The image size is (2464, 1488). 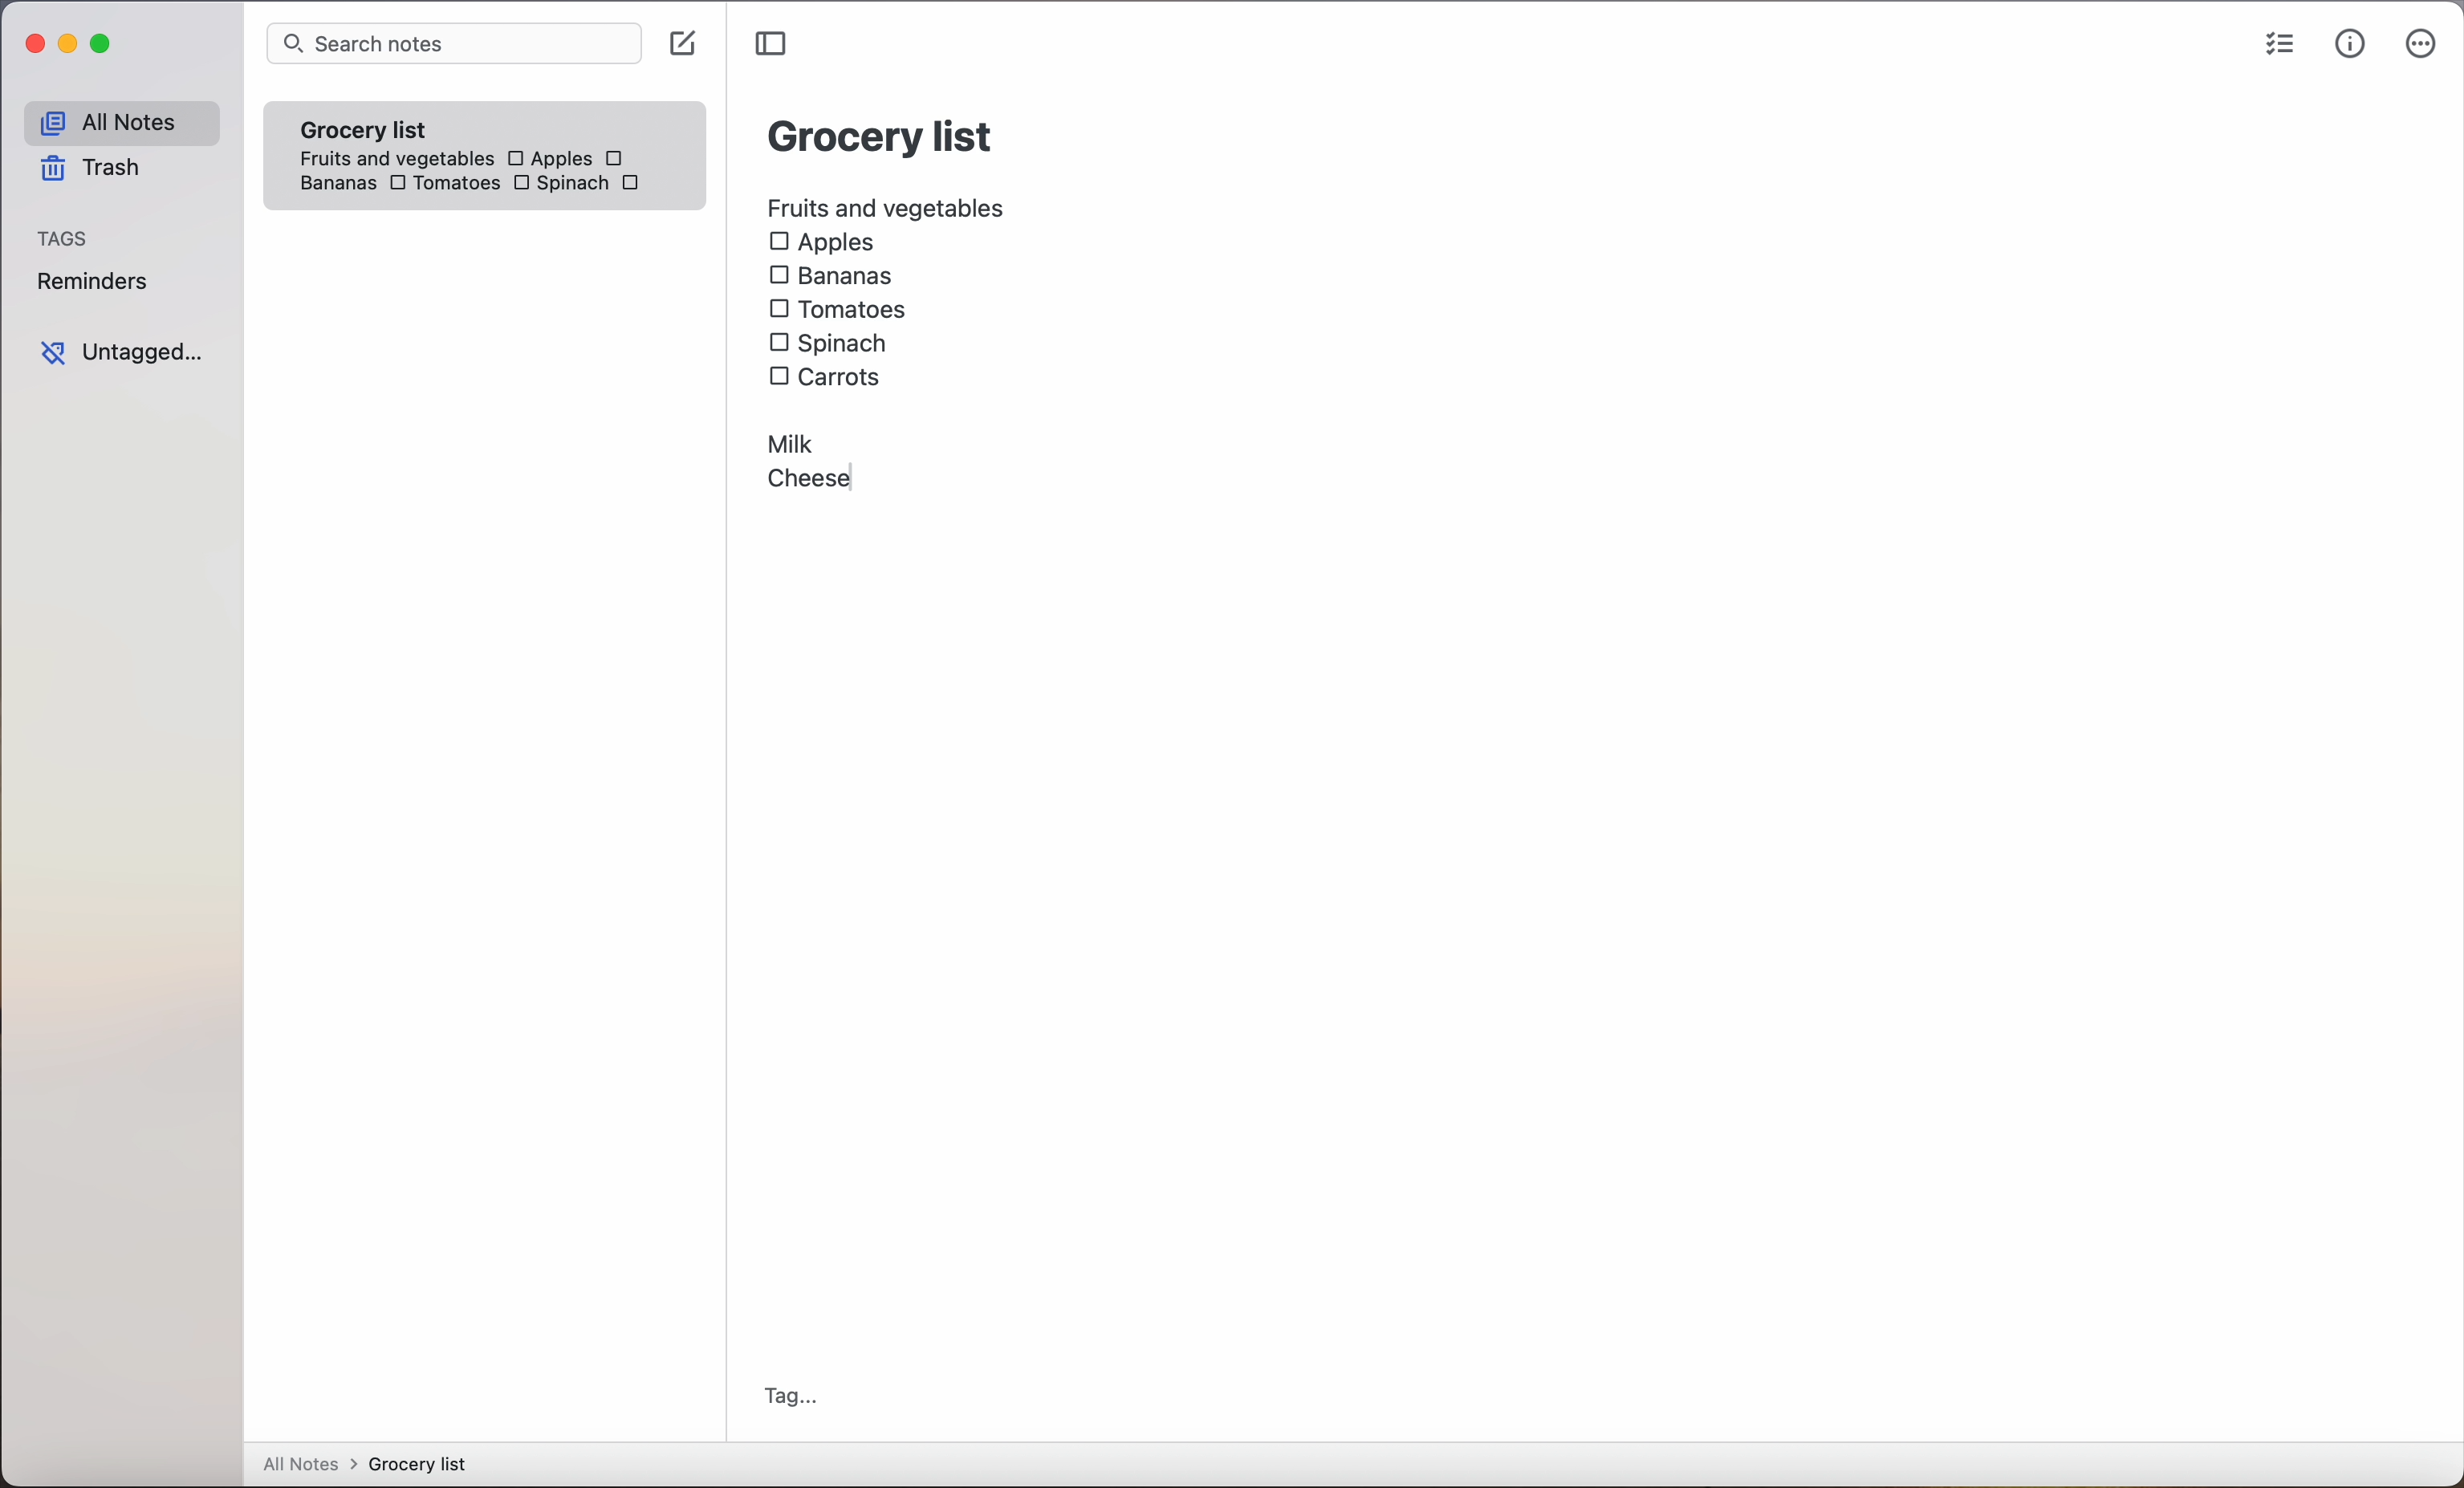 What do you see at coordinates (2421, 48) in the screenshot?
I see `more options` at bounding box center [2421, 48].